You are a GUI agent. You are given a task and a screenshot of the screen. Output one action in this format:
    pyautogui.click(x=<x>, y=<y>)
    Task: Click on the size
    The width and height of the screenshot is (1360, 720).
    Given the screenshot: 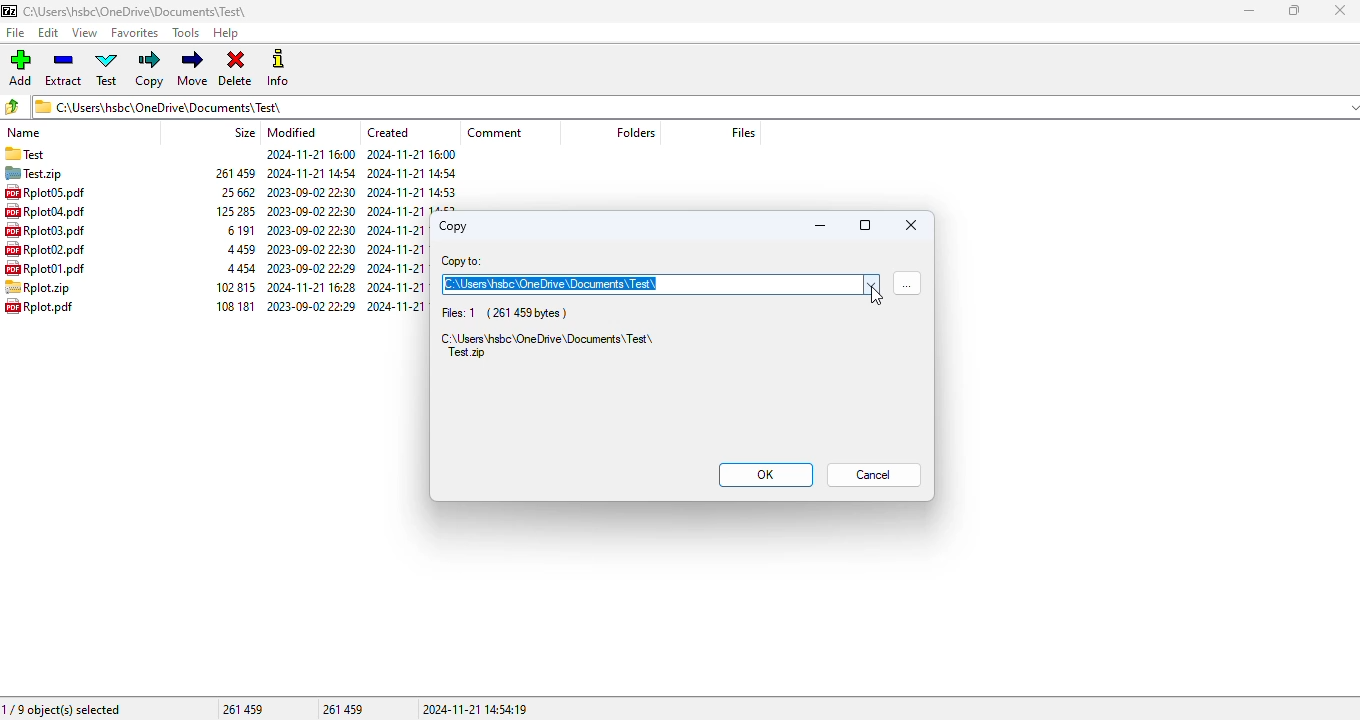 What is the action you would take?
    pyautogui.click(x=233, y=211)
    